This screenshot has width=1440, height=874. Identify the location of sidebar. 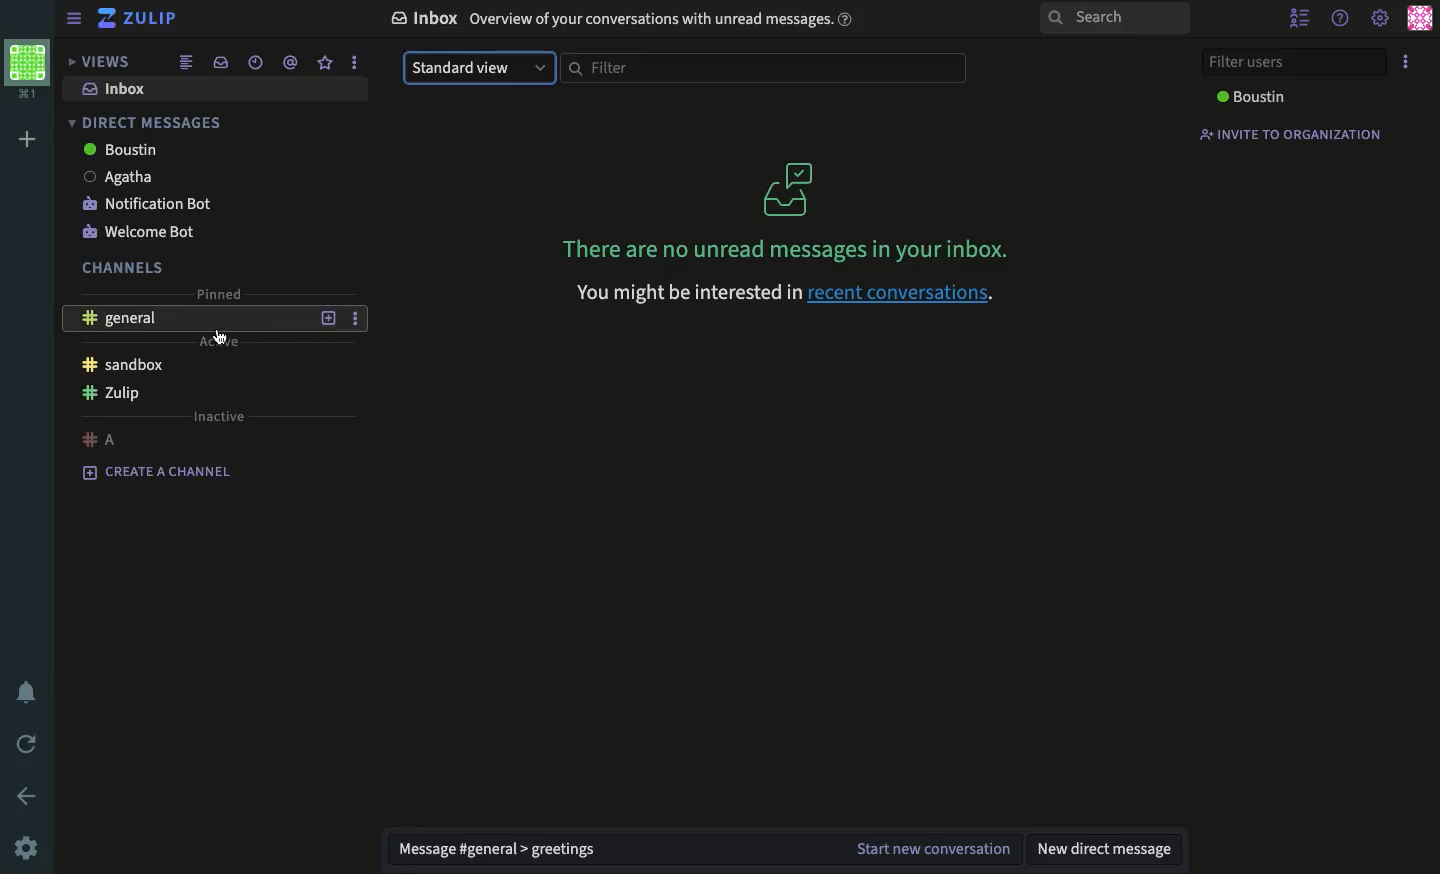
(74, 20).